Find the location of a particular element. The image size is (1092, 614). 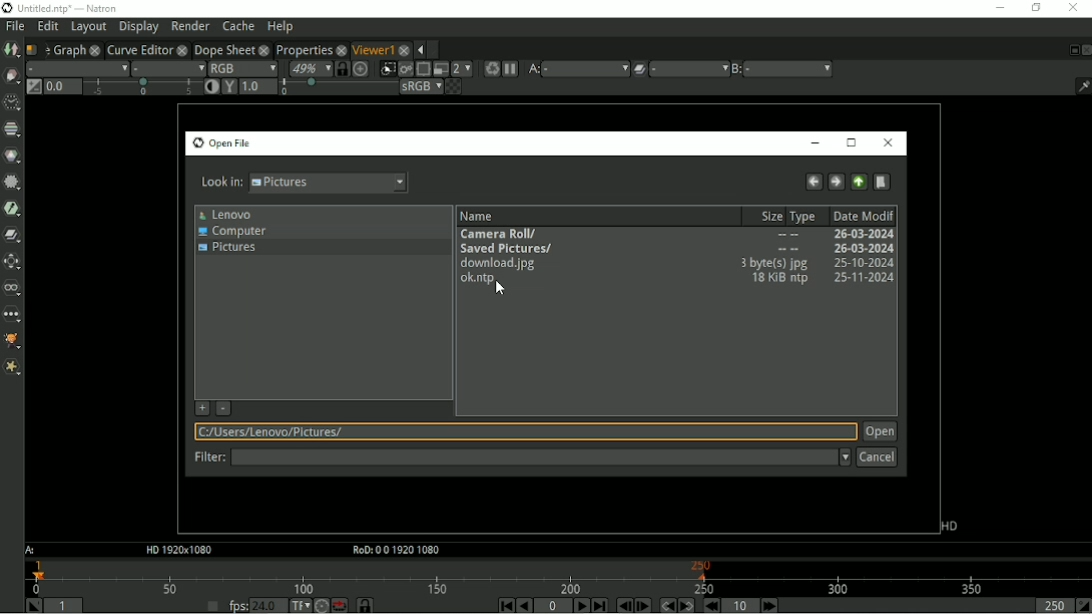

Set the time display format is located at coordinates (299, 604).